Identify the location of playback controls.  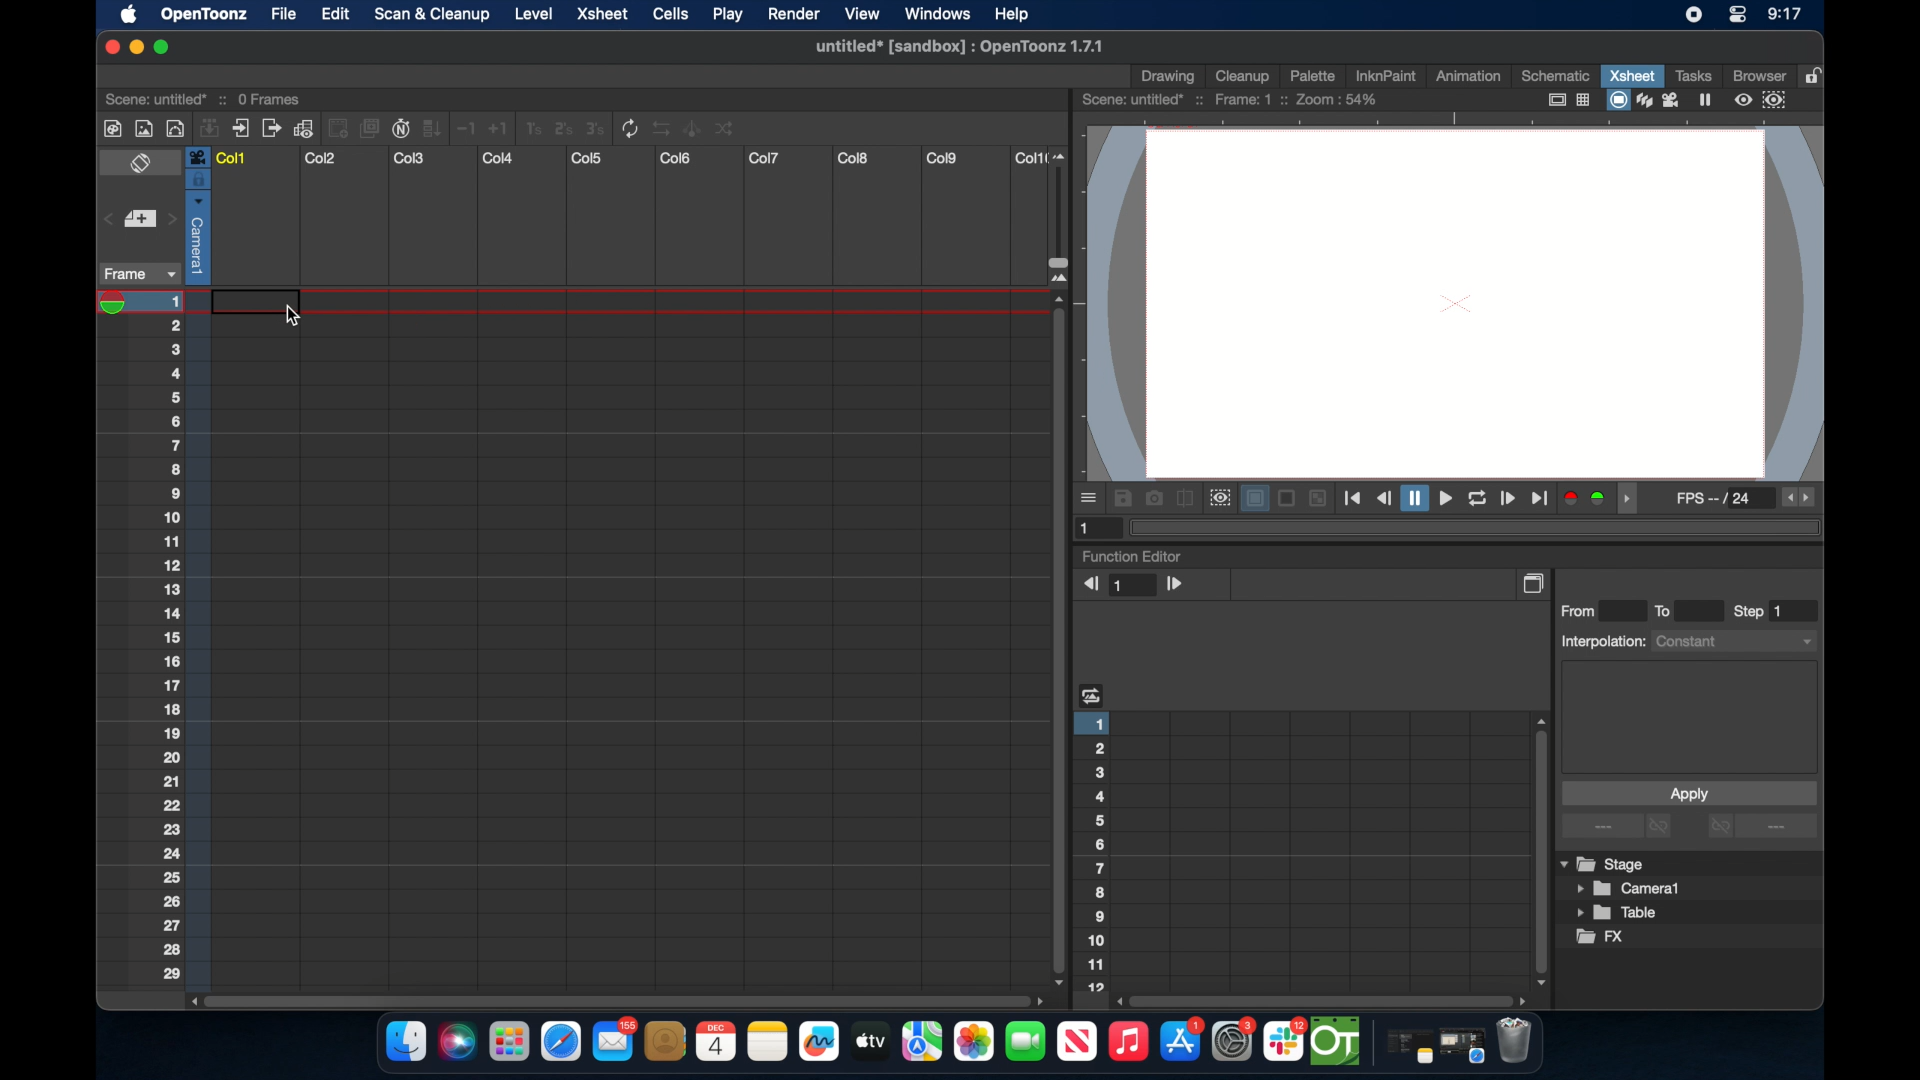
(1446, 499).